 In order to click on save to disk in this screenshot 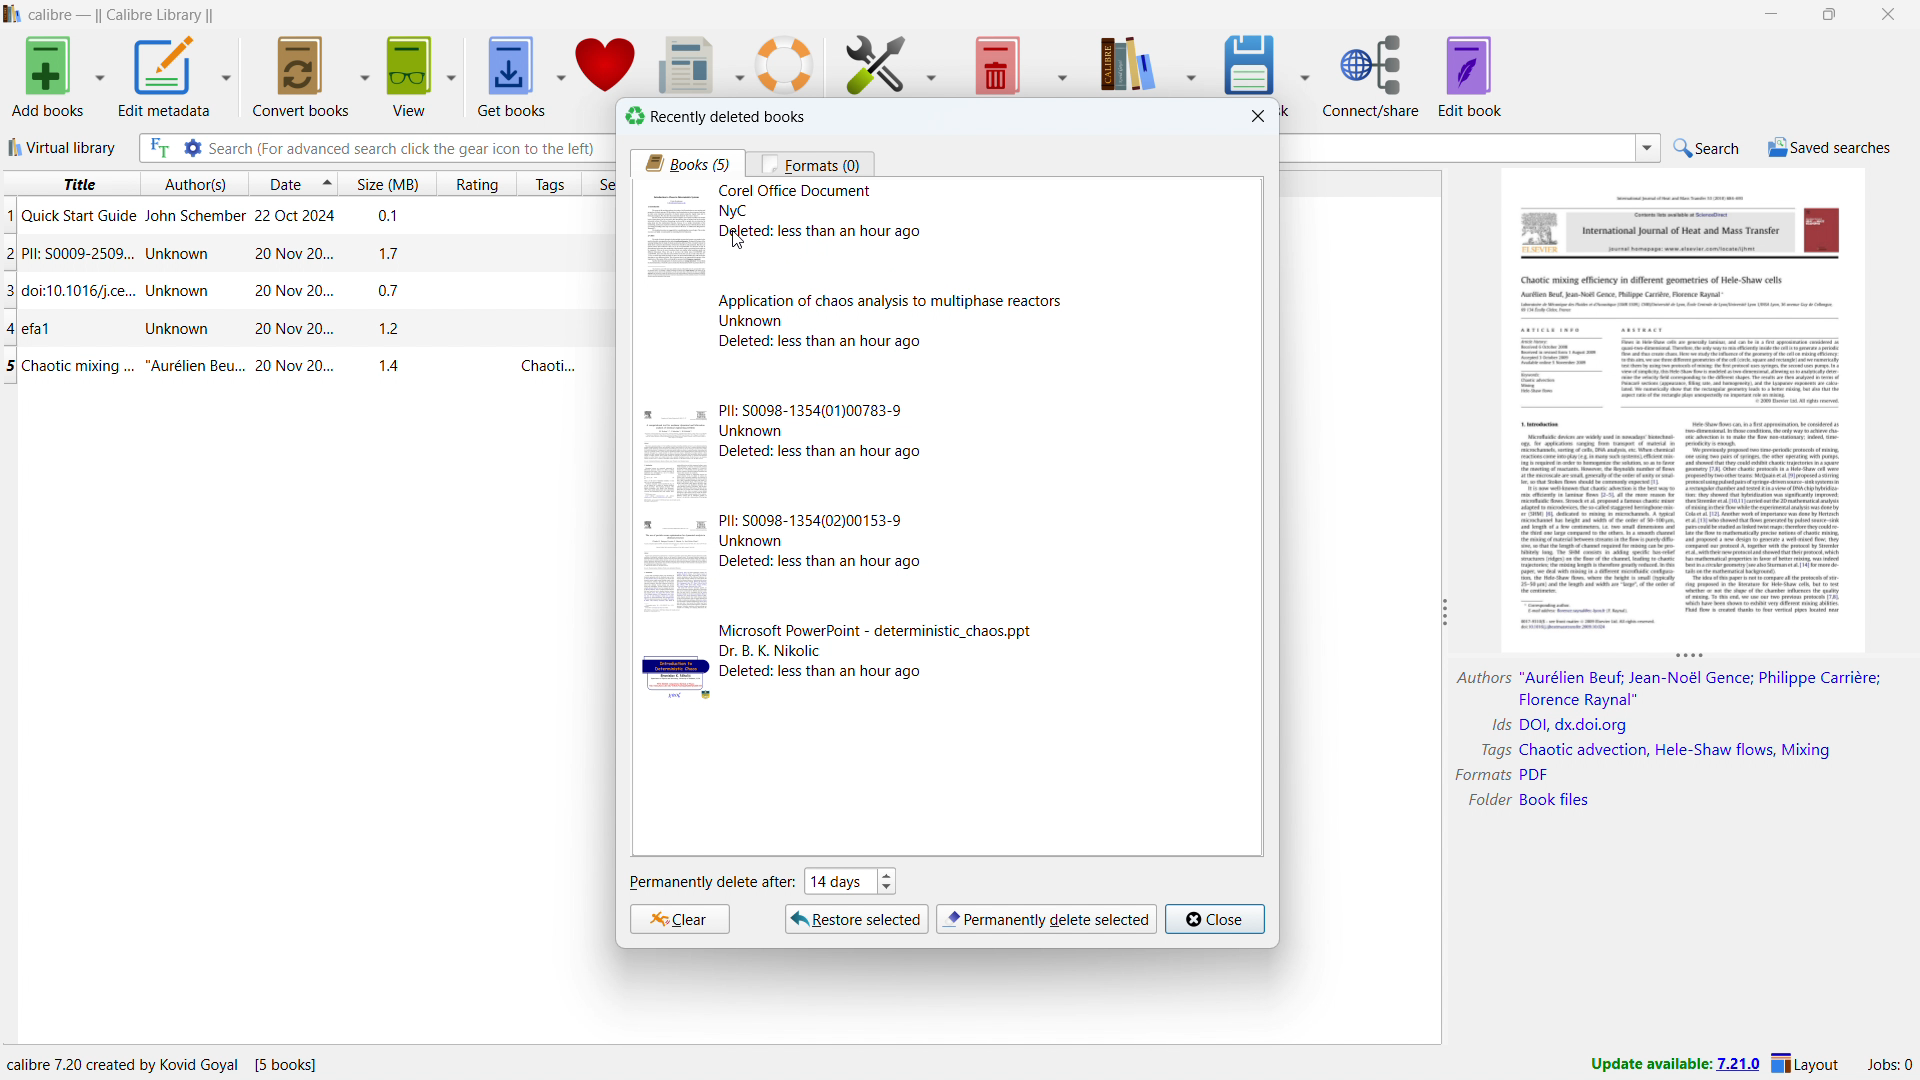, I will do `click(1252, 62)`.